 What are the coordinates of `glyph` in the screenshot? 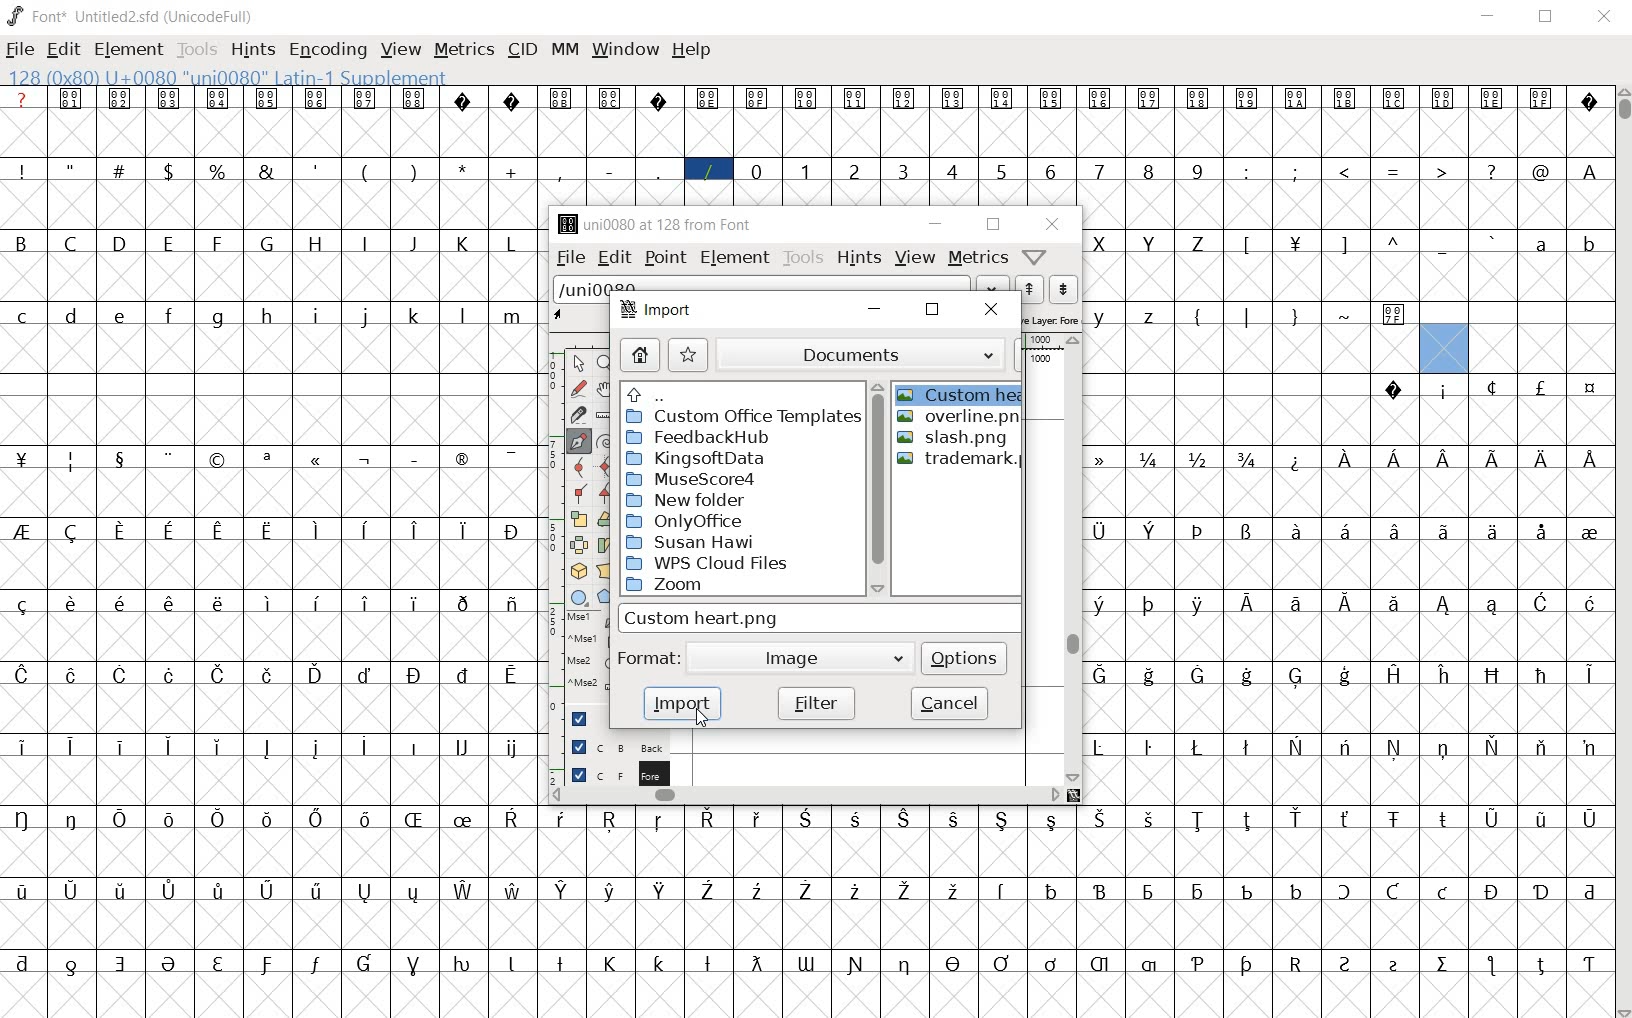 It's located at (1098, 747).